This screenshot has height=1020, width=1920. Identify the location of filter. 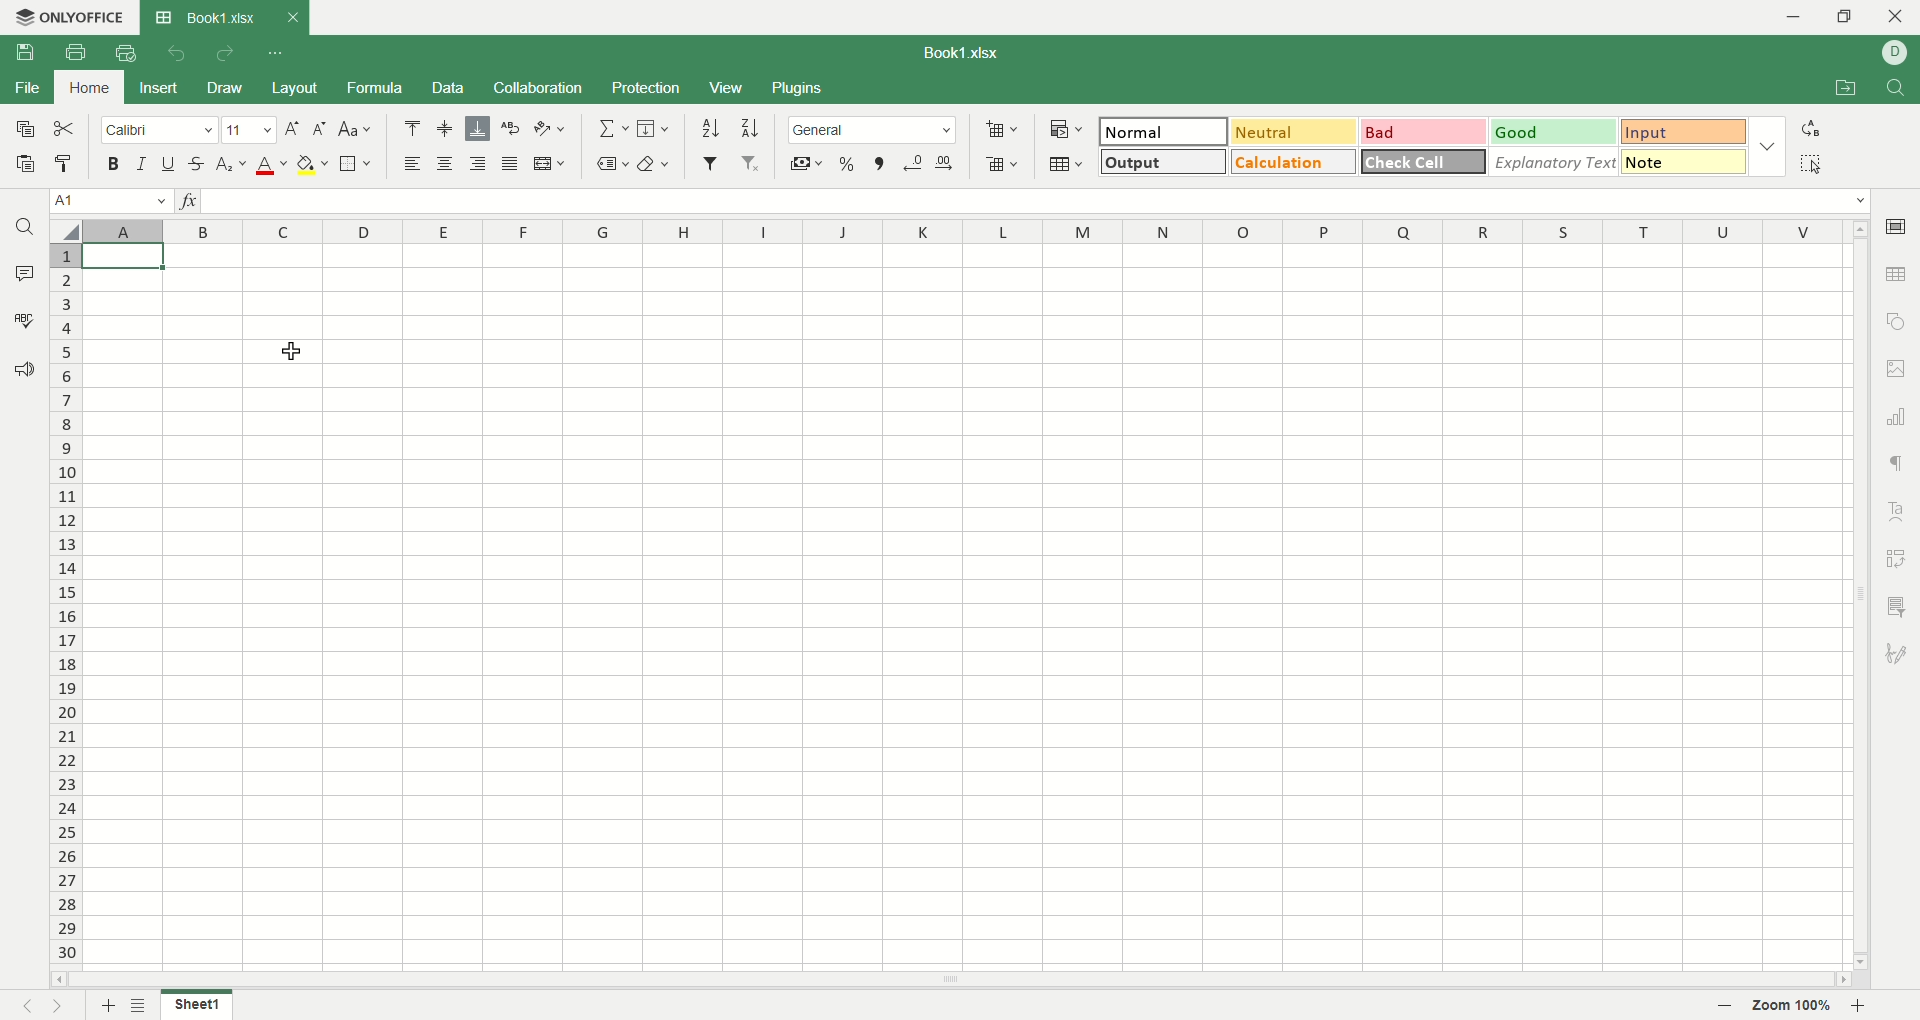
(710, 163).